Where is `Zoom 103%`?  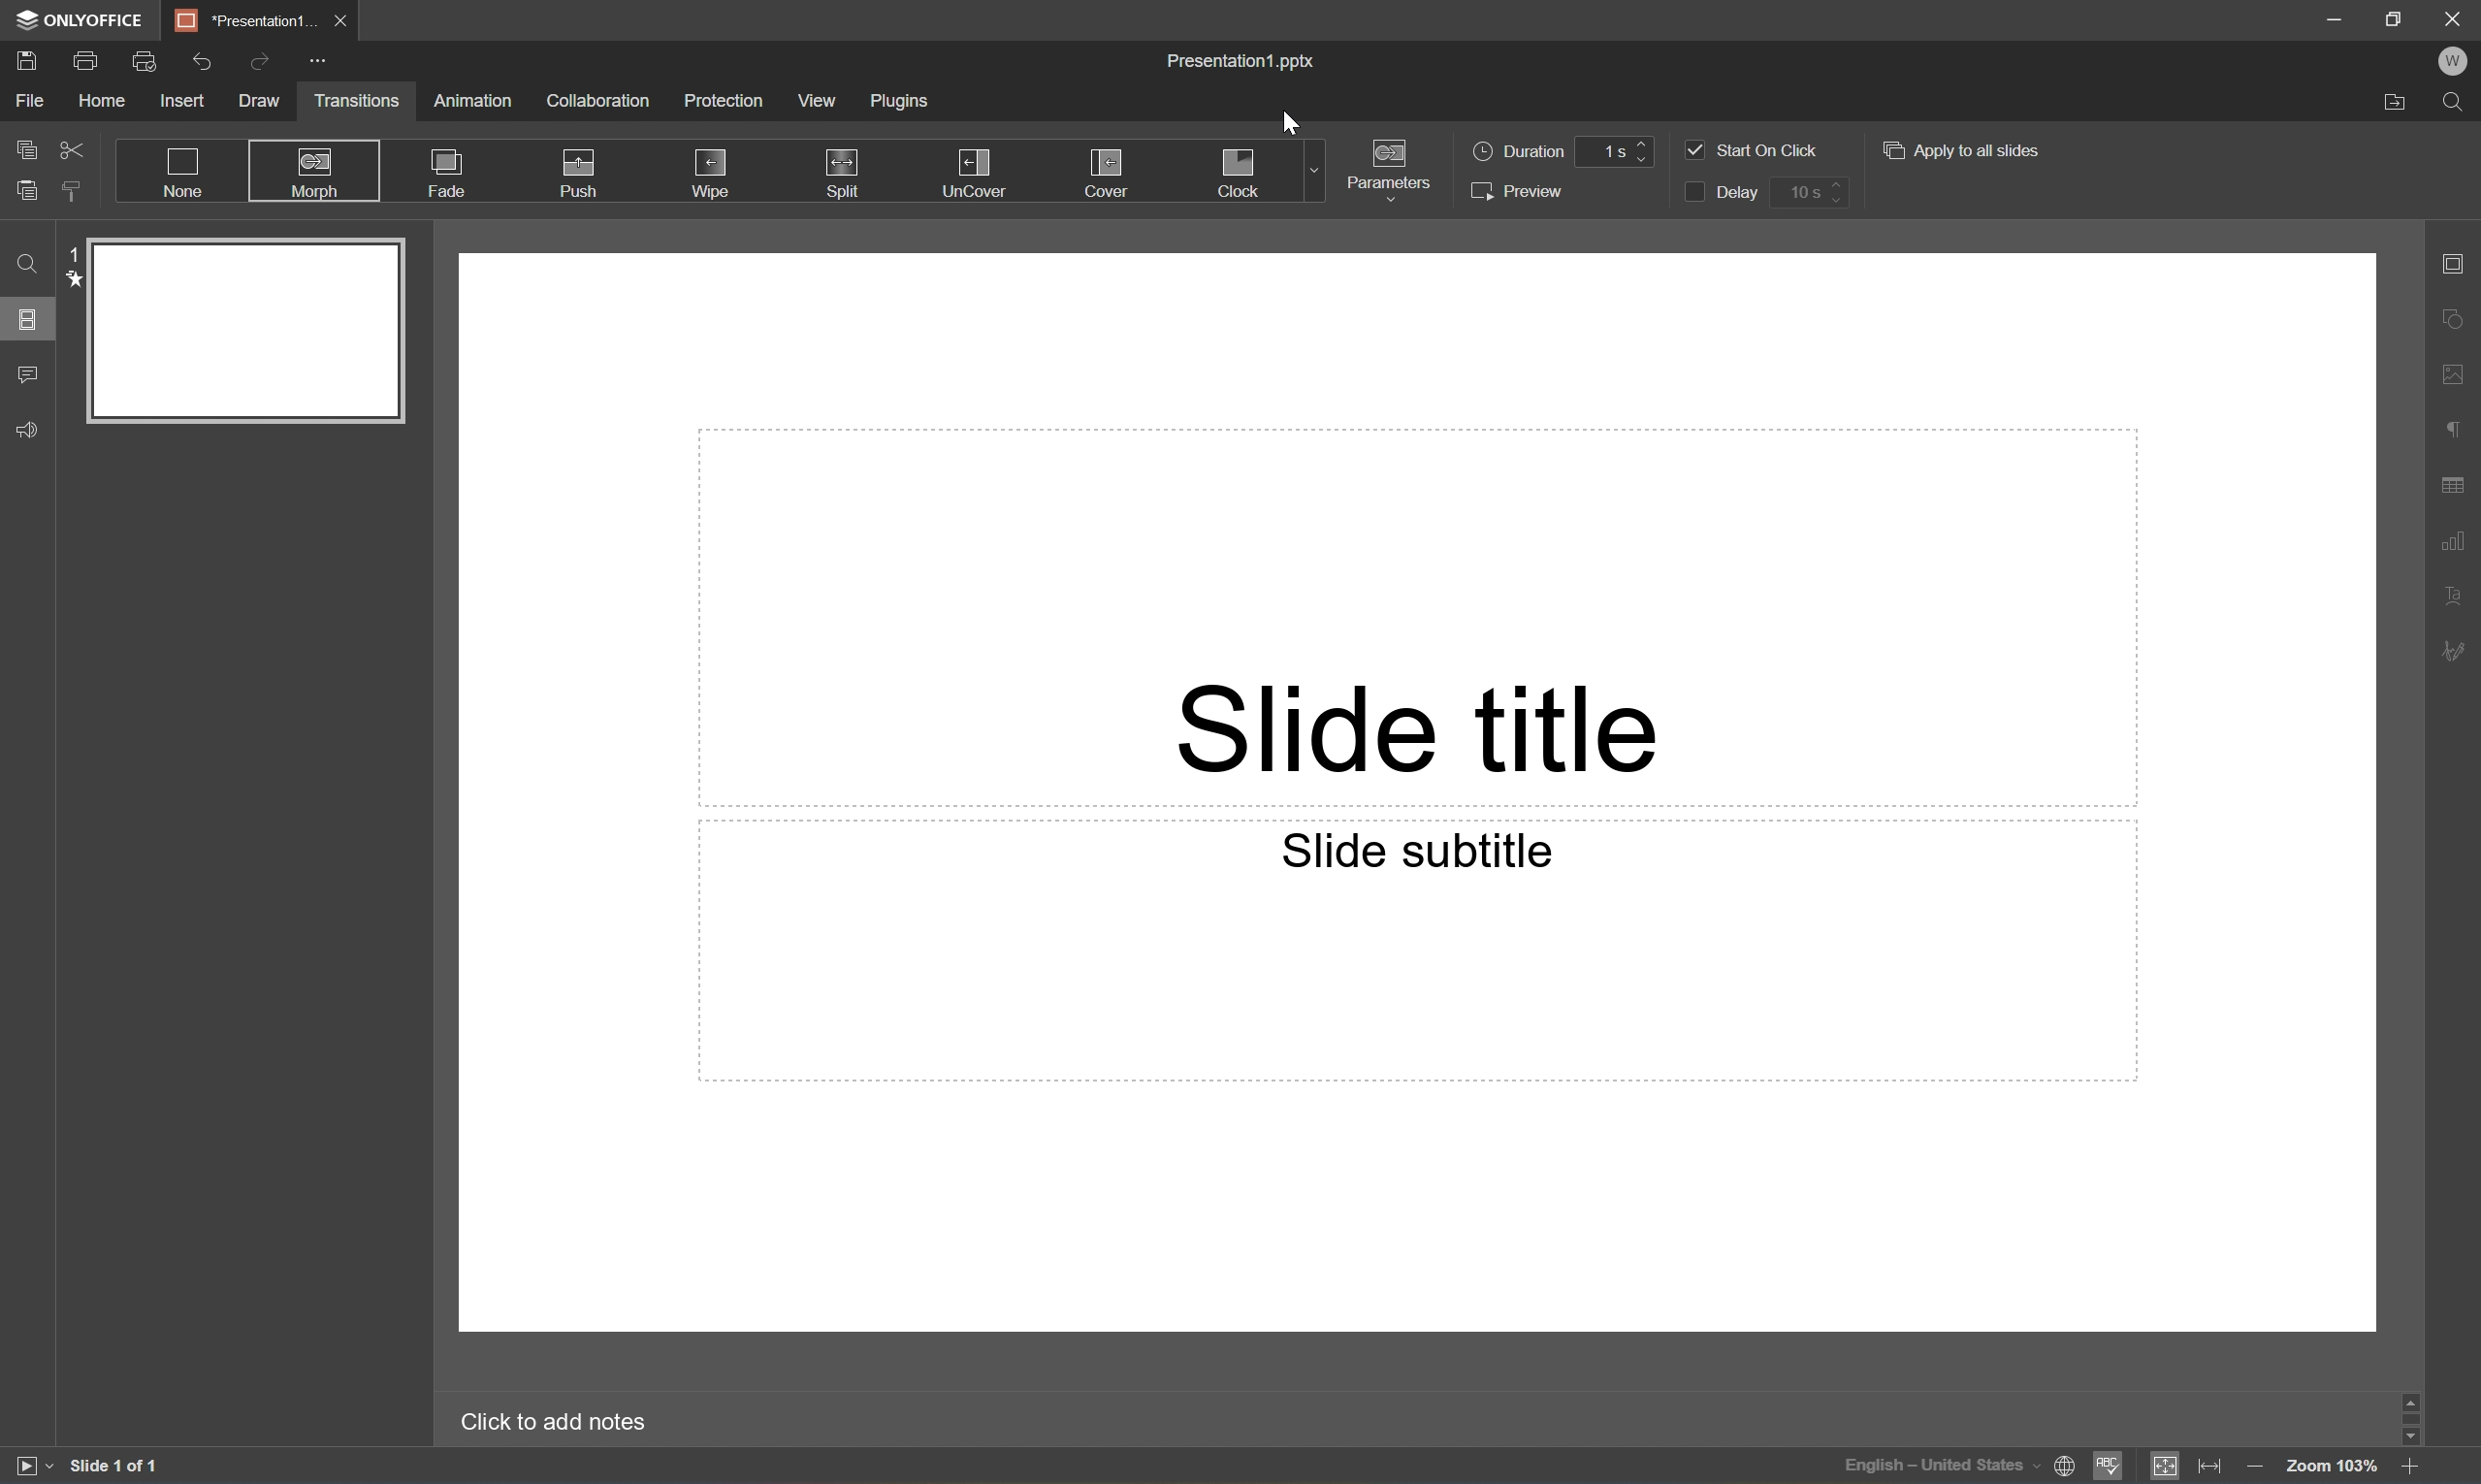 Zoom 103% is located at coordinates (2334, 1466).